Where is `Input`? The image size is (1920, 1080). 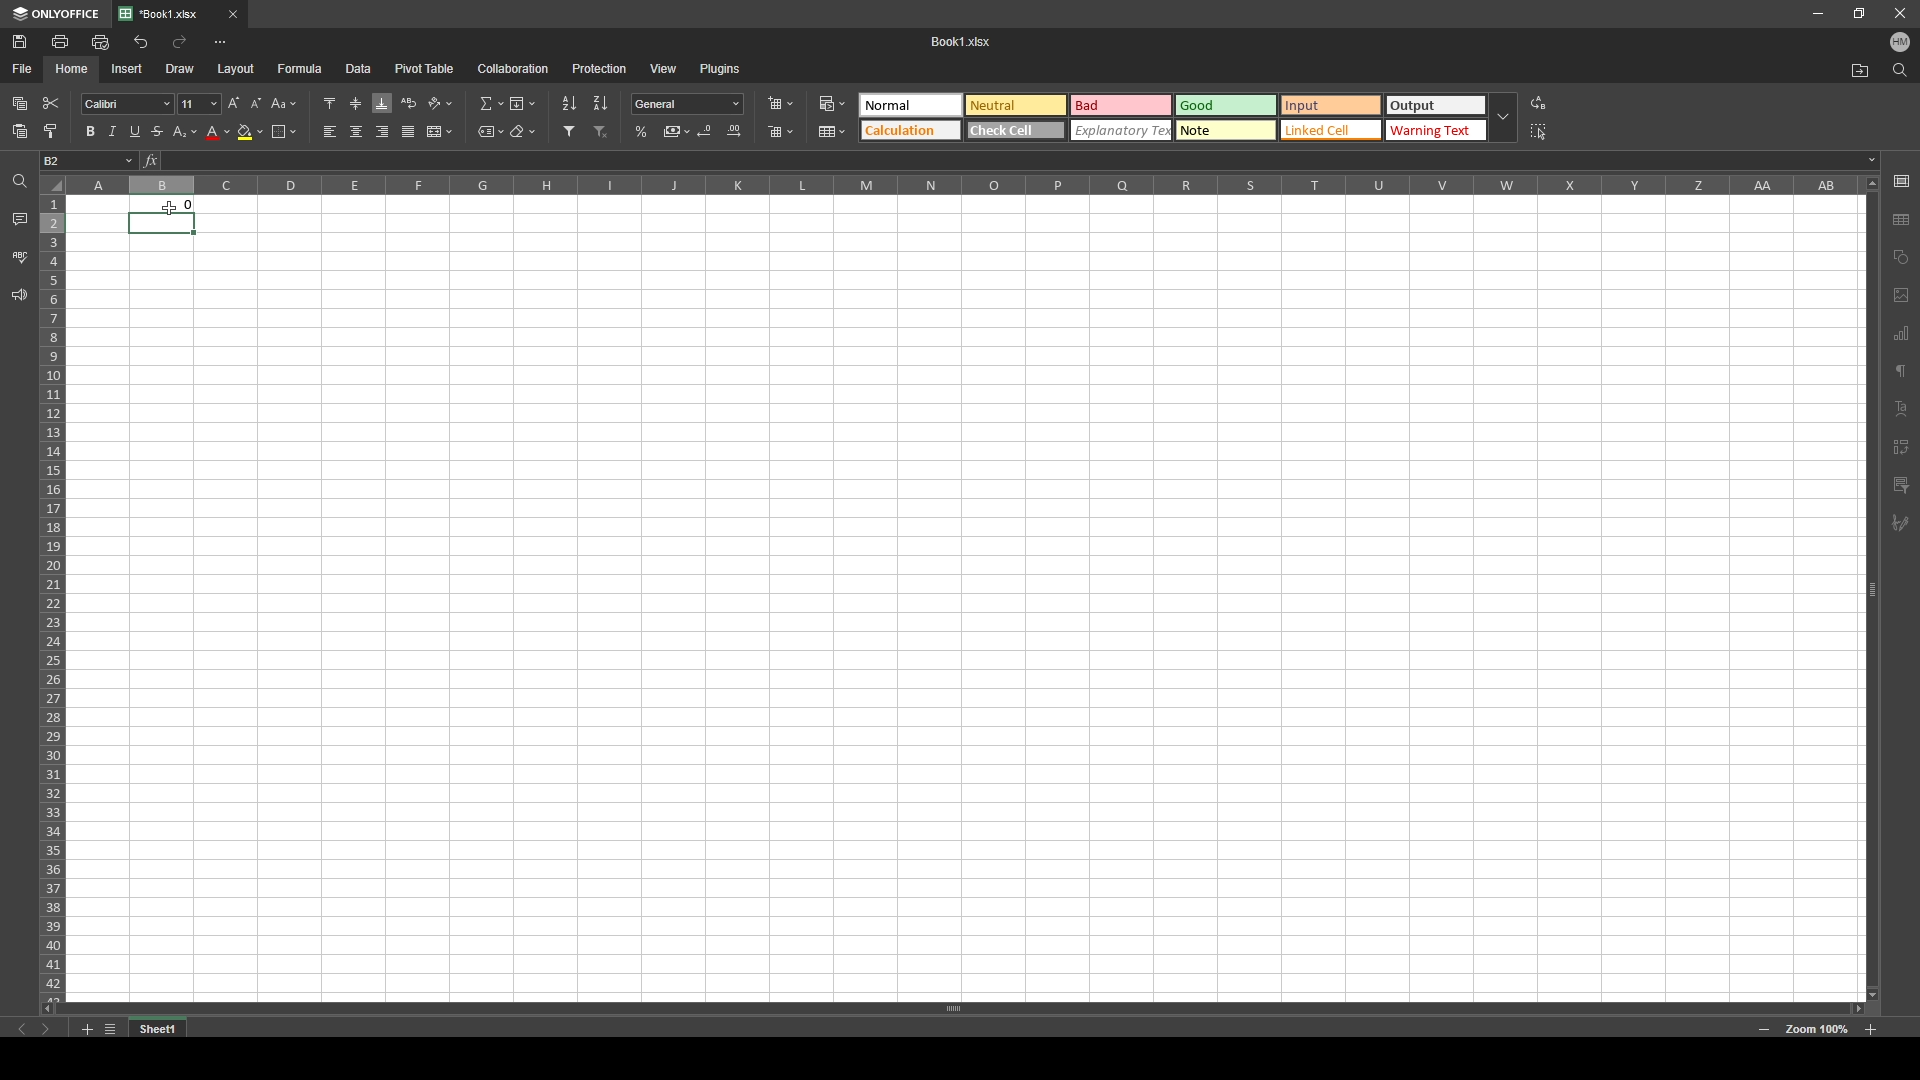 Input is located at coordinates (1333, 105).